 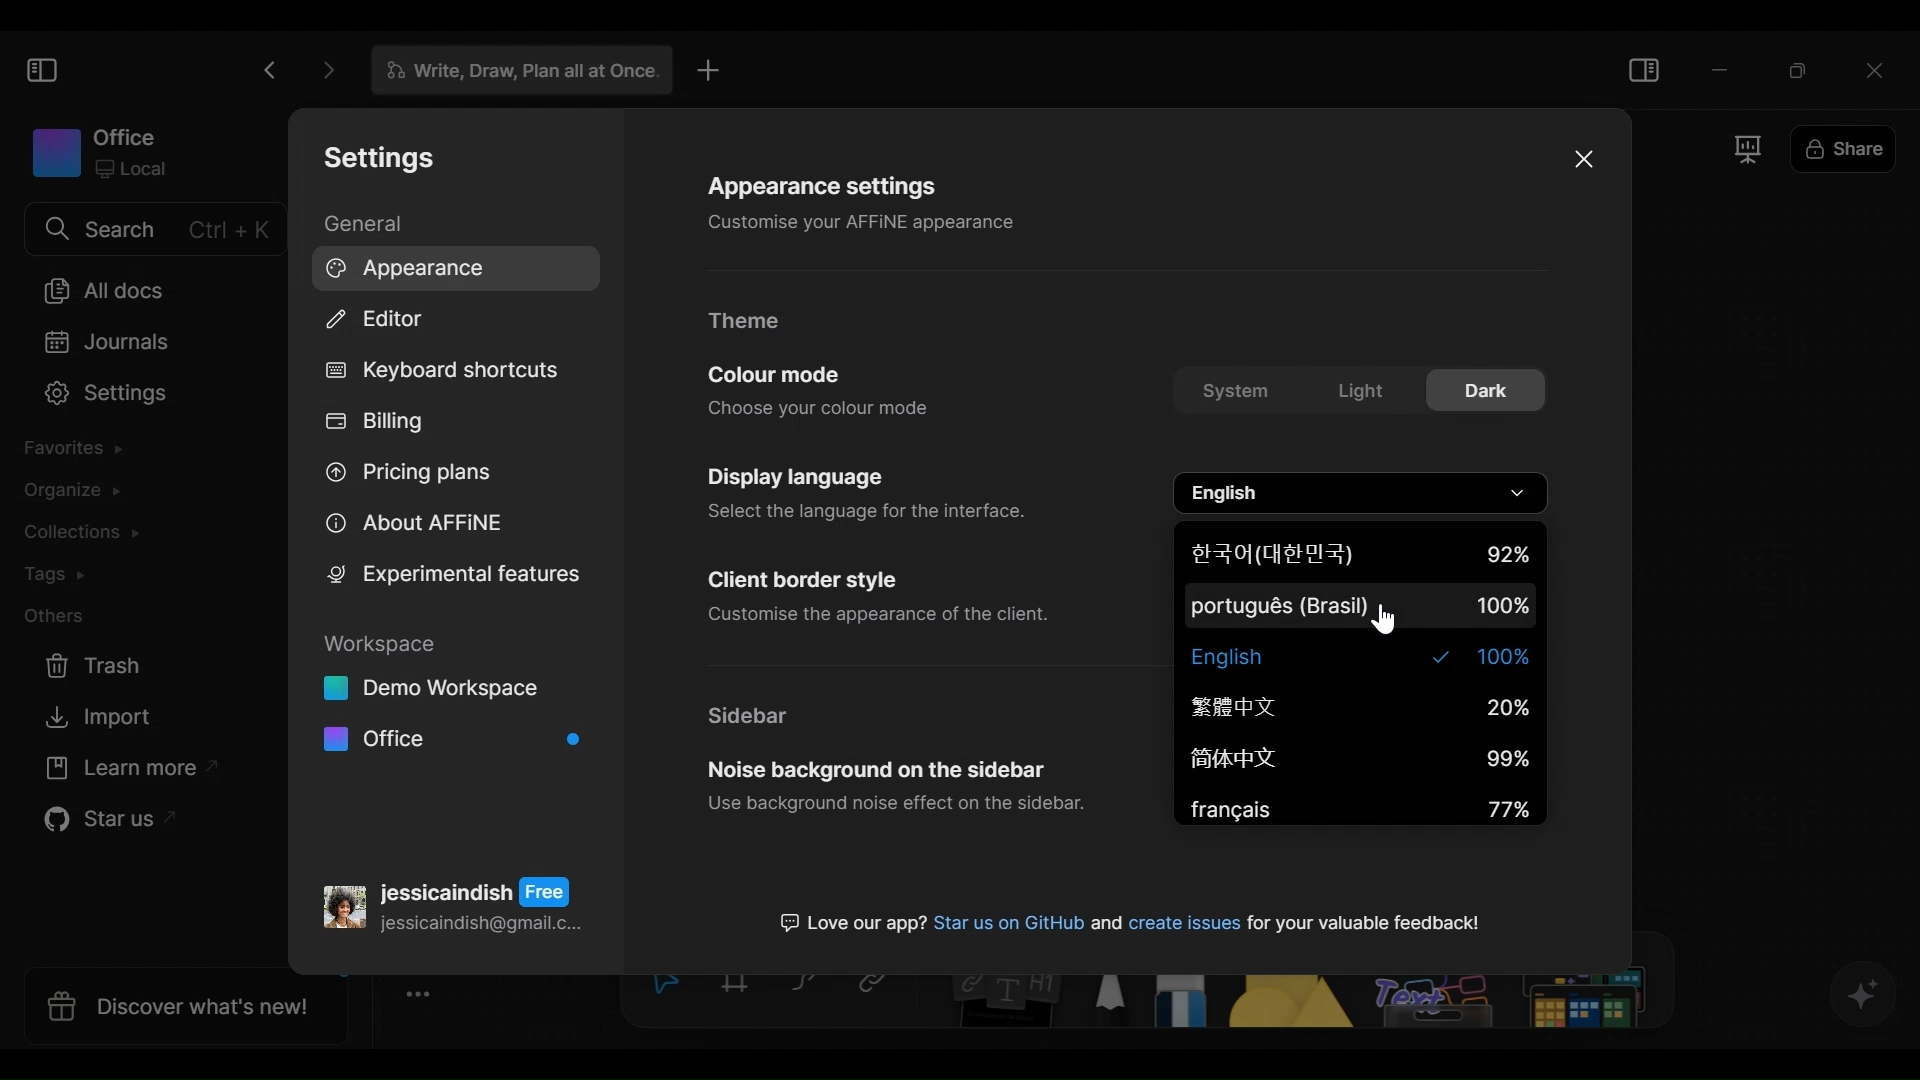 What do you see at coordinates (98, 395) in the screenshot?
I see `Settings` at bounding box center [98, 395].